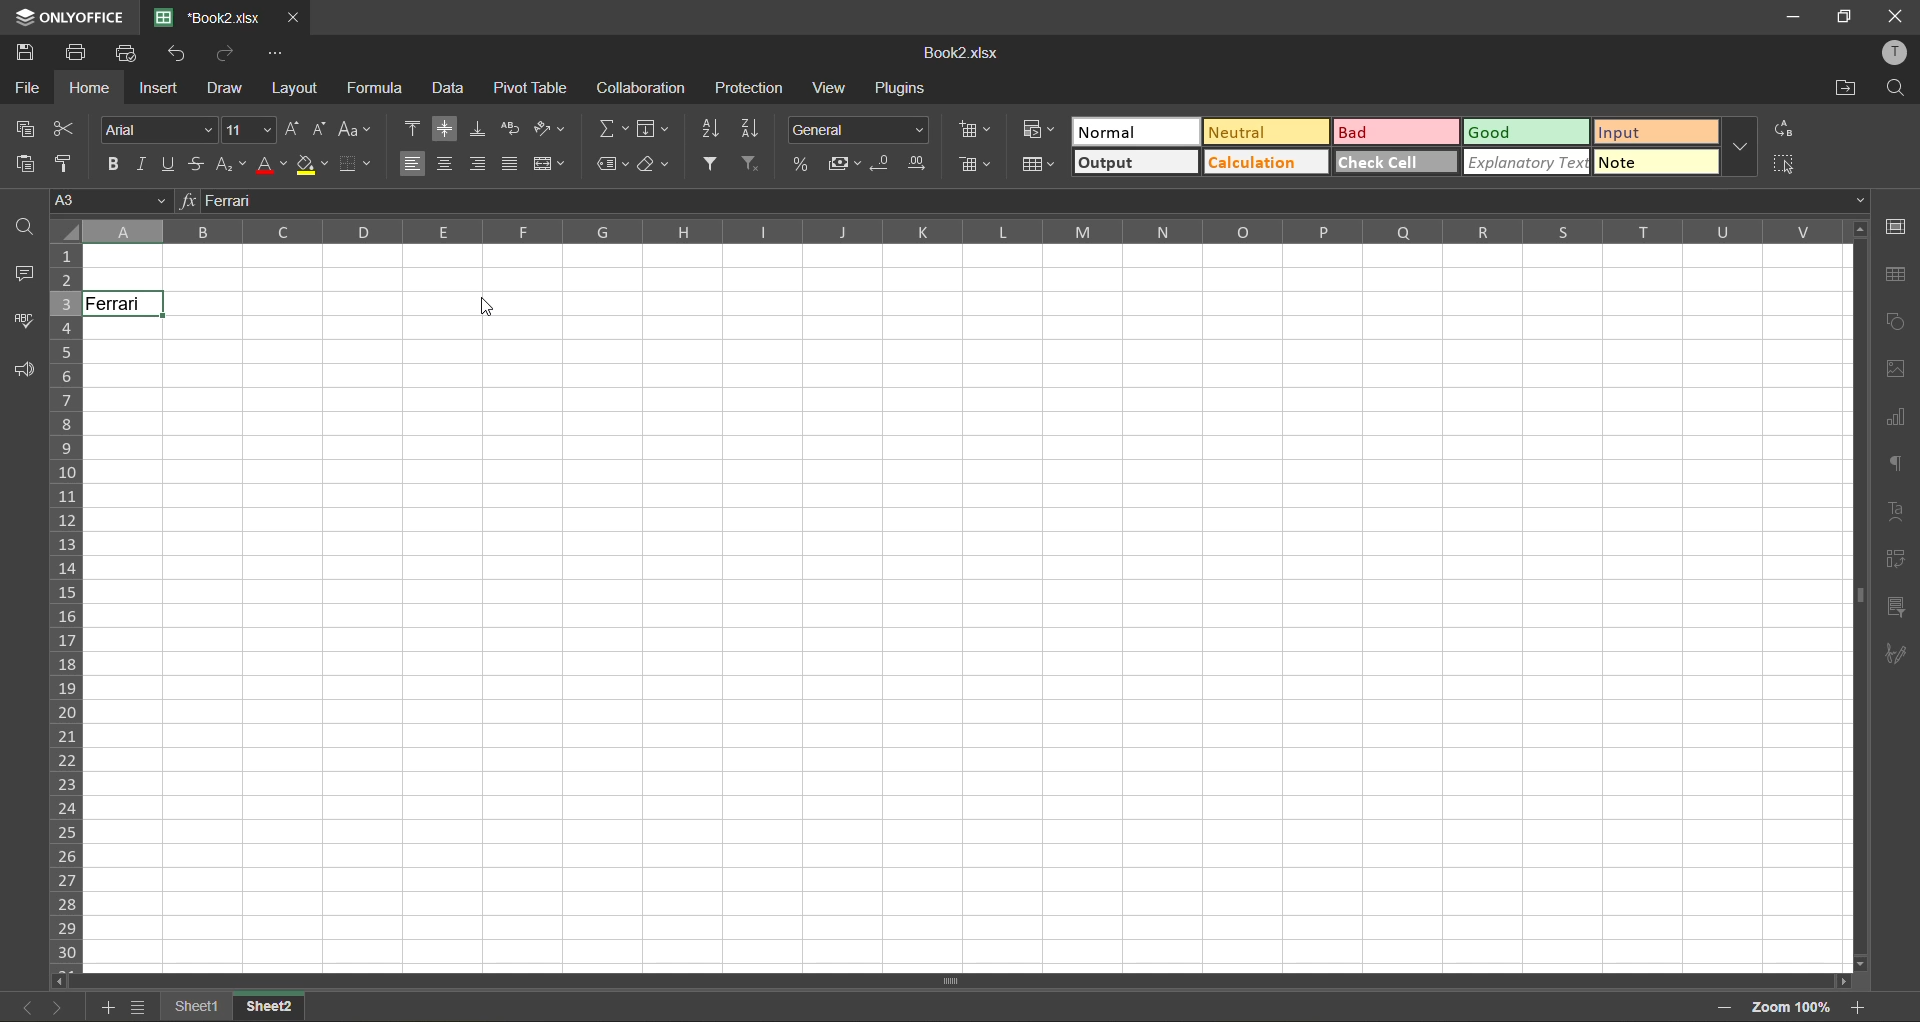 The image size is (1920, 1022). Describe the element at coordinates (24, 321) in the screenshot. I see `spellcheck` at that location.